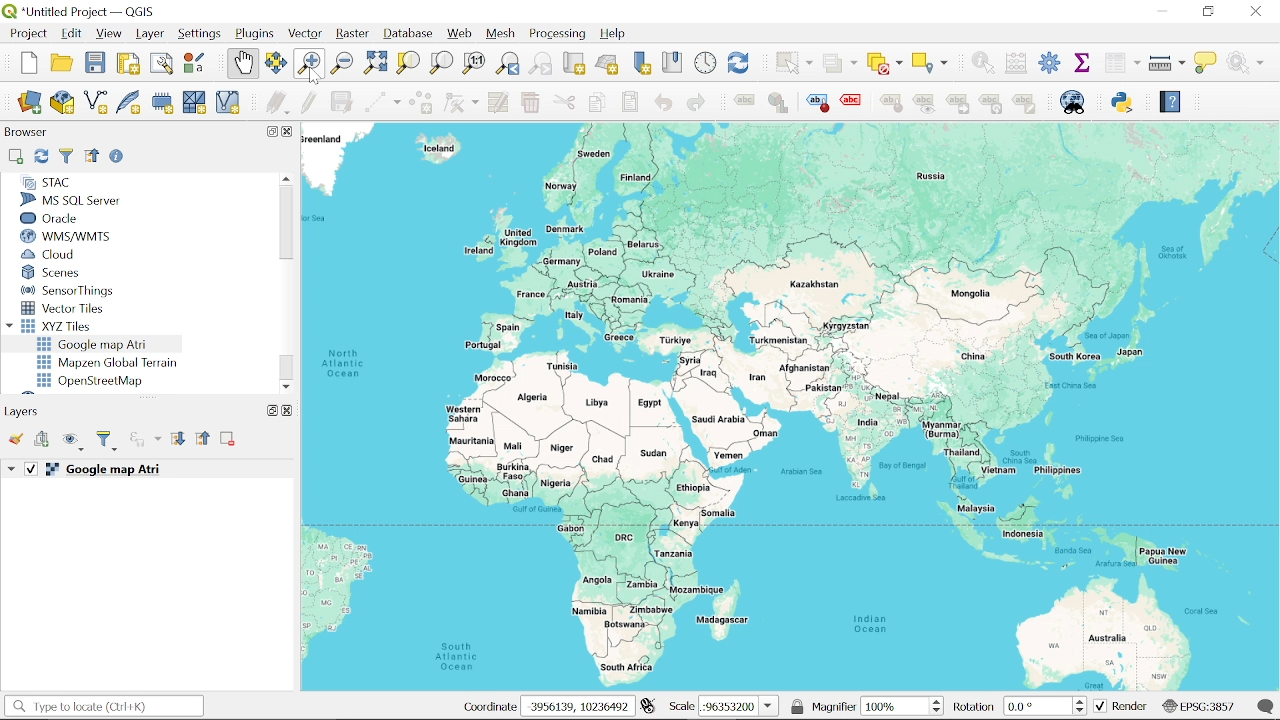  What do you see at coordinates (96, 344) in the screenshot?
I see `Google map Atri` at bounding box center [96, 344].